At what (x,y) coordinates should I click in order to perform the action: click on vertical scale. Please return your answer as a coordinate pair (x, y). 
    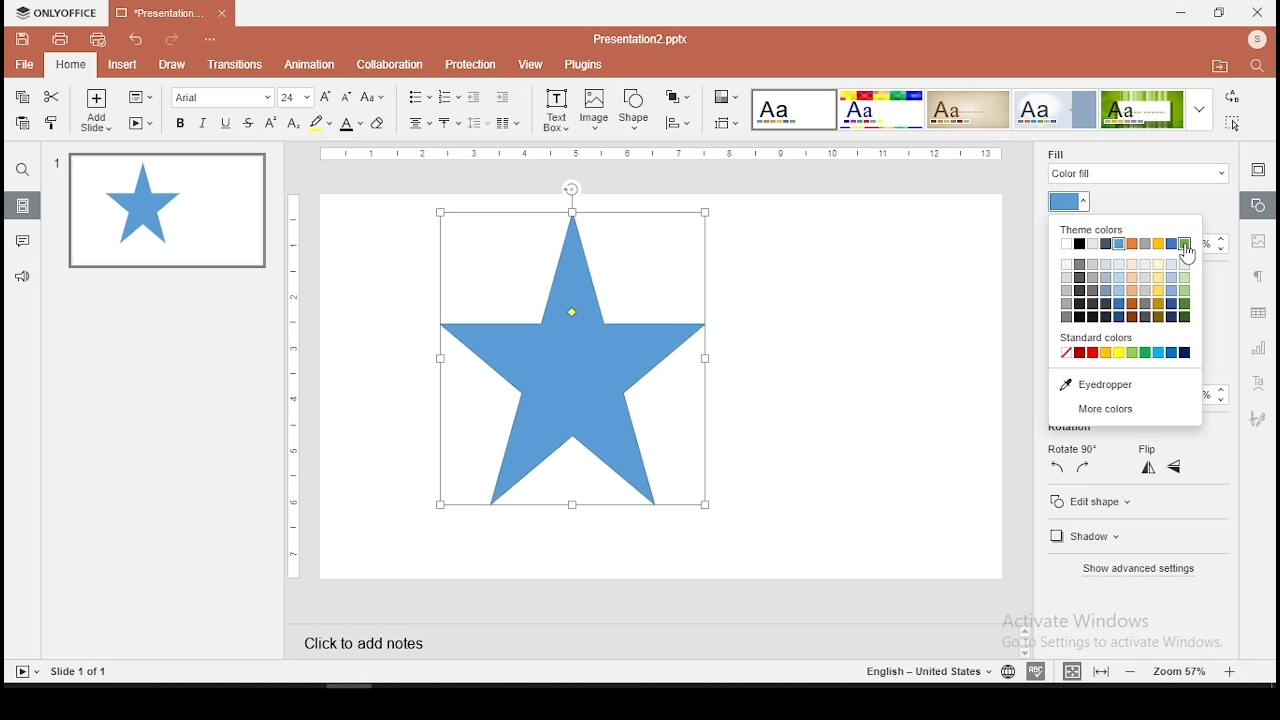
    Looking at the image, I should click on (662, 154).